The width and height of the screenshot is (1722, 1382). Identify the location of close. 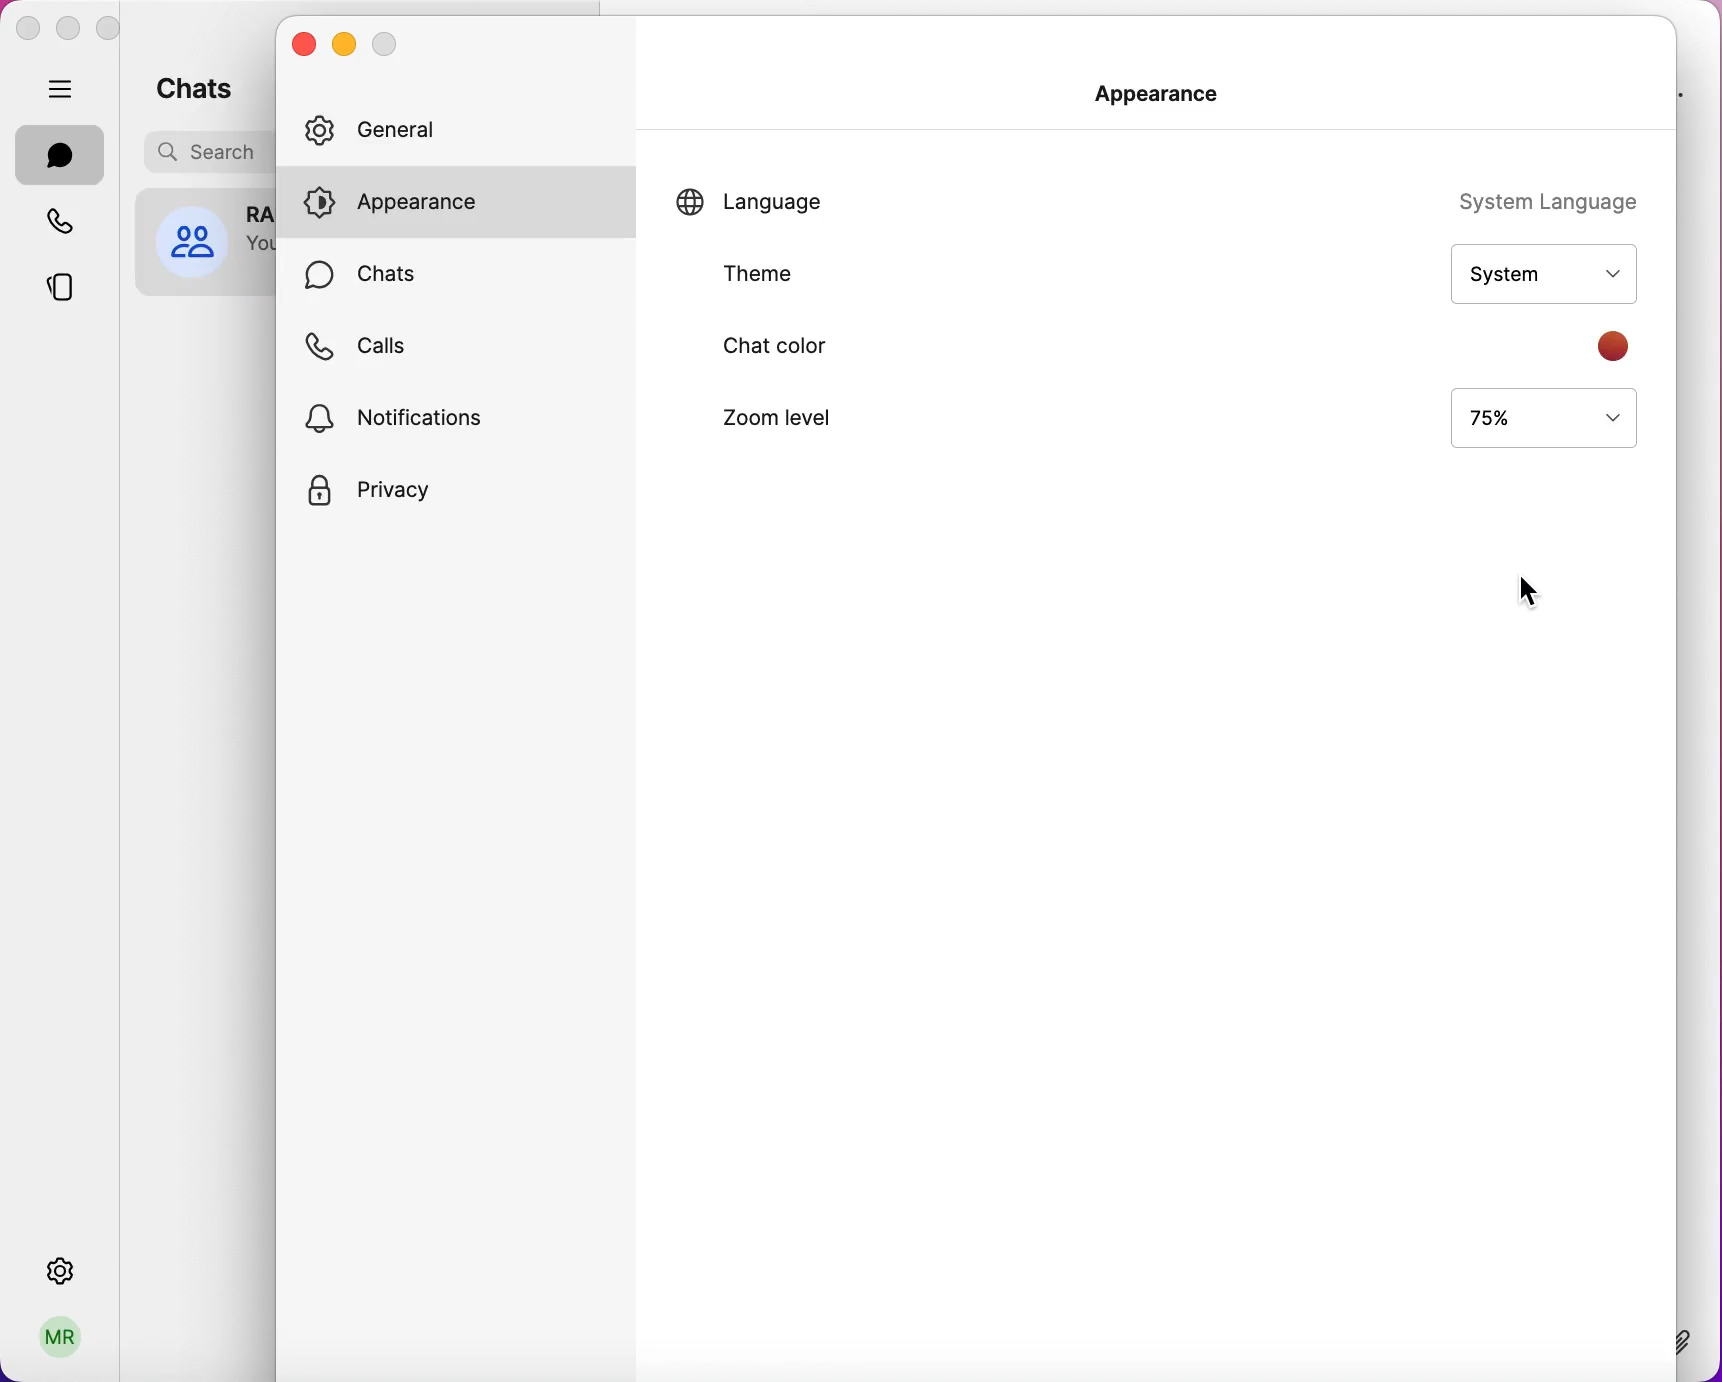
(301, 44).